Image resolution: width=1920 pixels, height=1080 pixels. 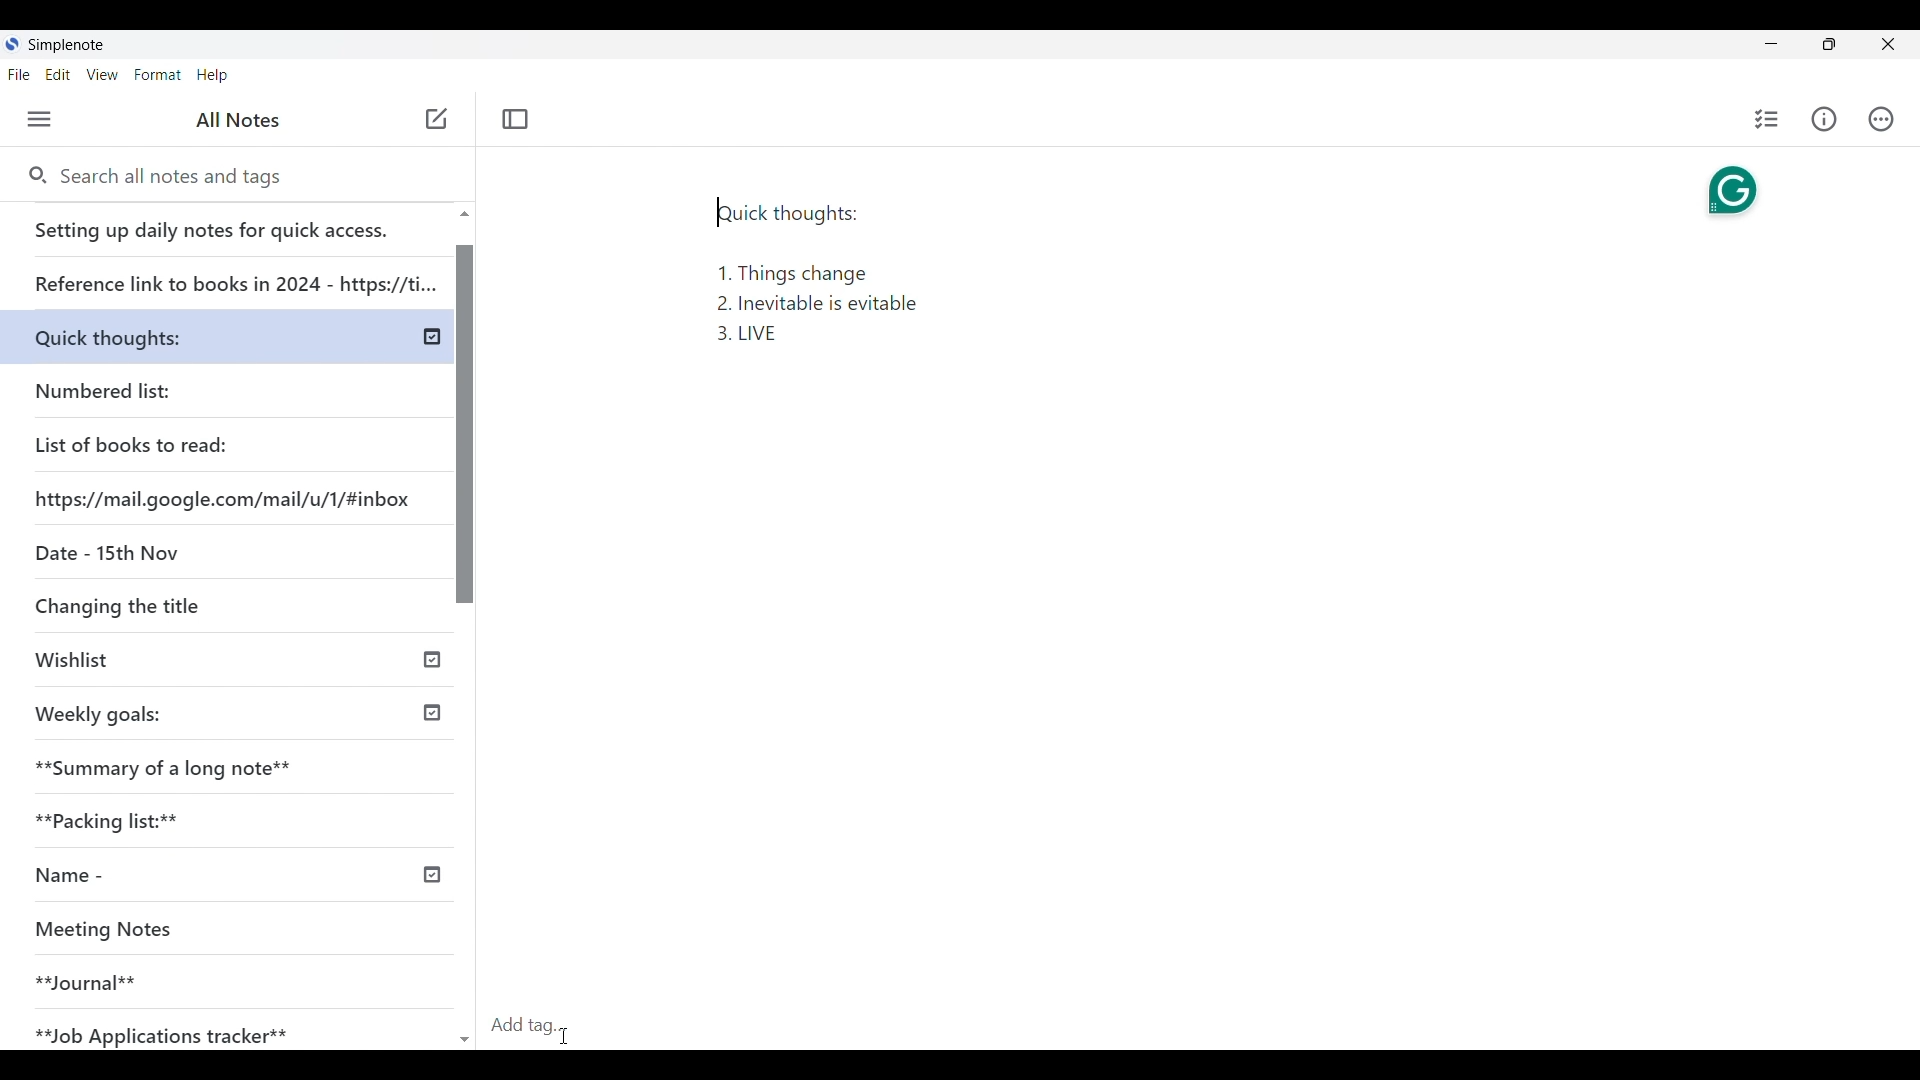 I want to click on published, so click(x=432, y=714).